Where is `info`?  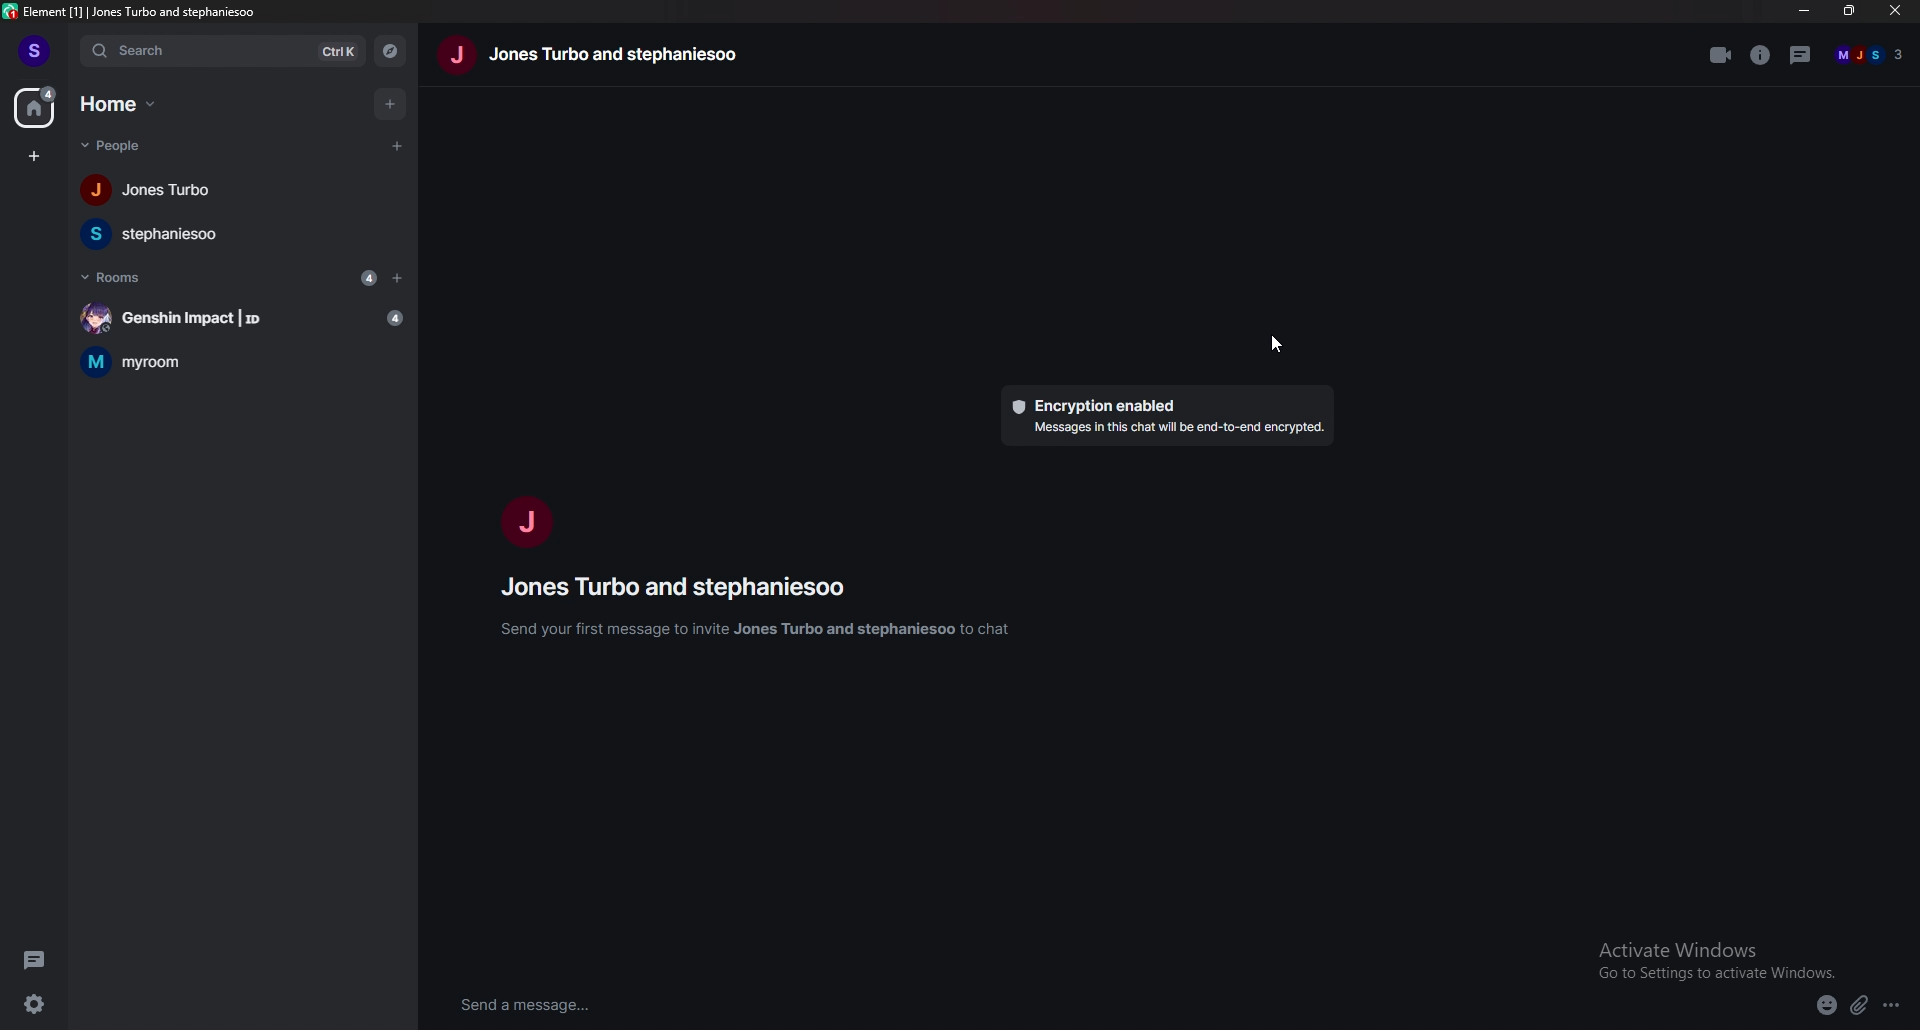 info is located at coordinates (1763, 54).